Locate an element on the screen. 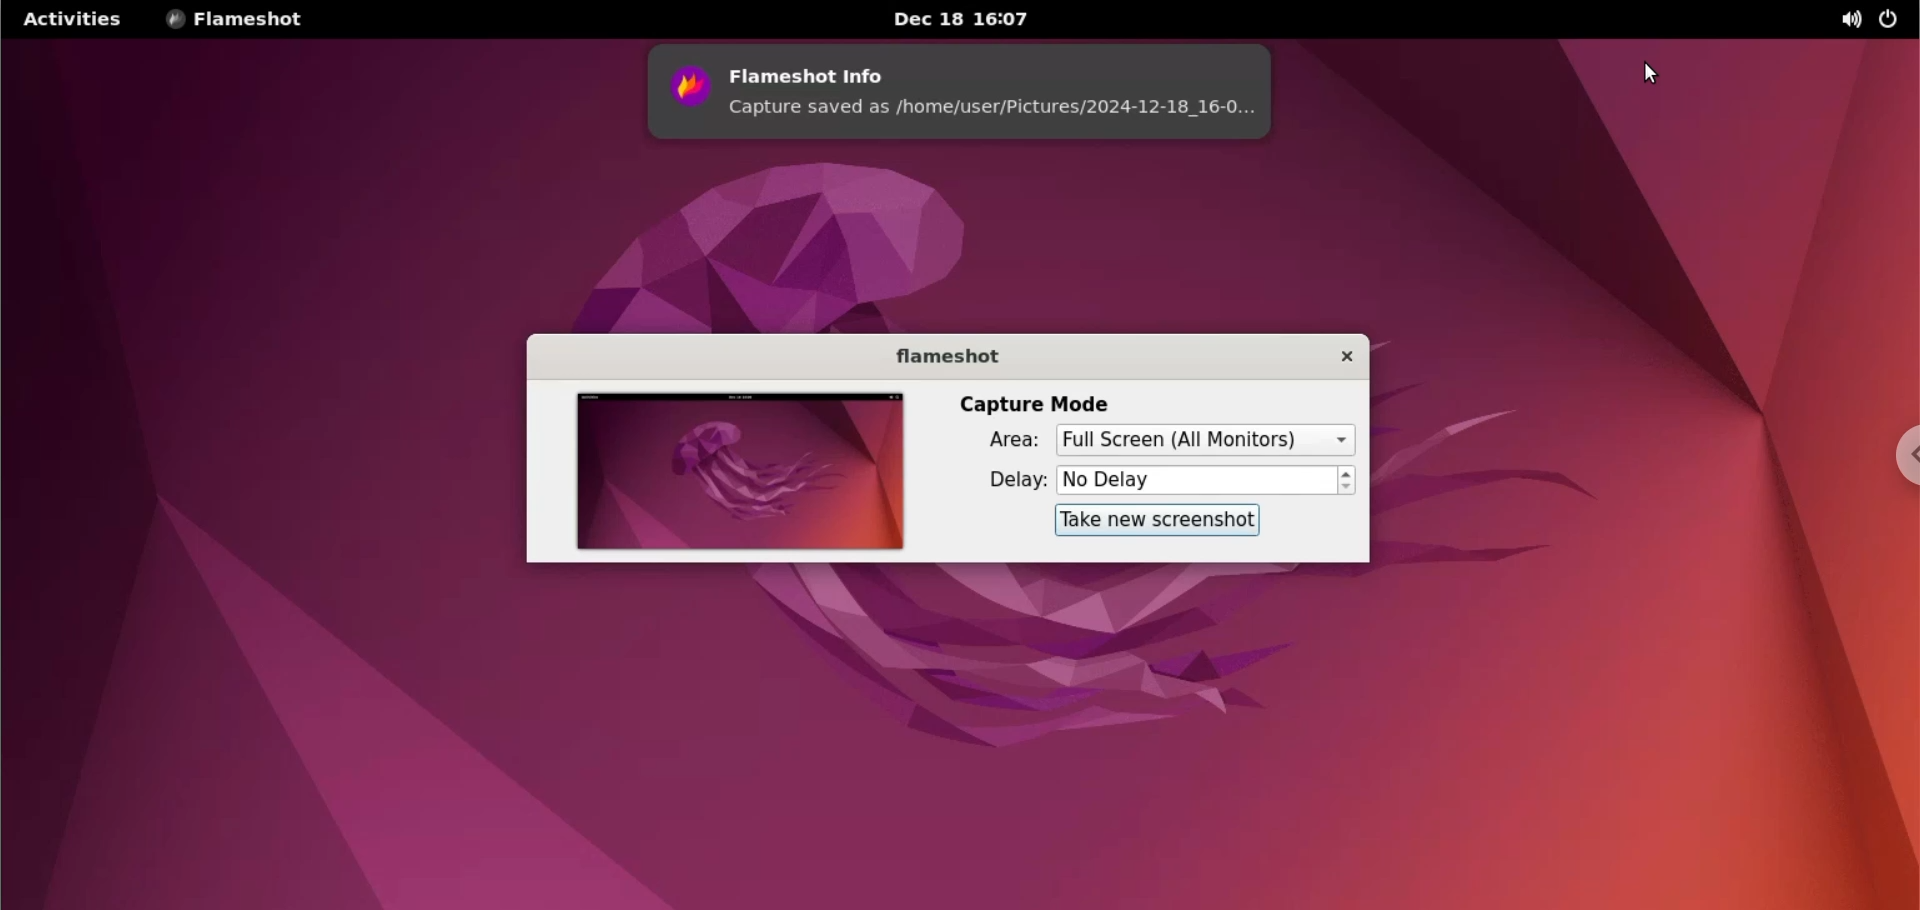 This screenshot has width=1920, height=910. capture mode label is located at coordinates (1034, 403).